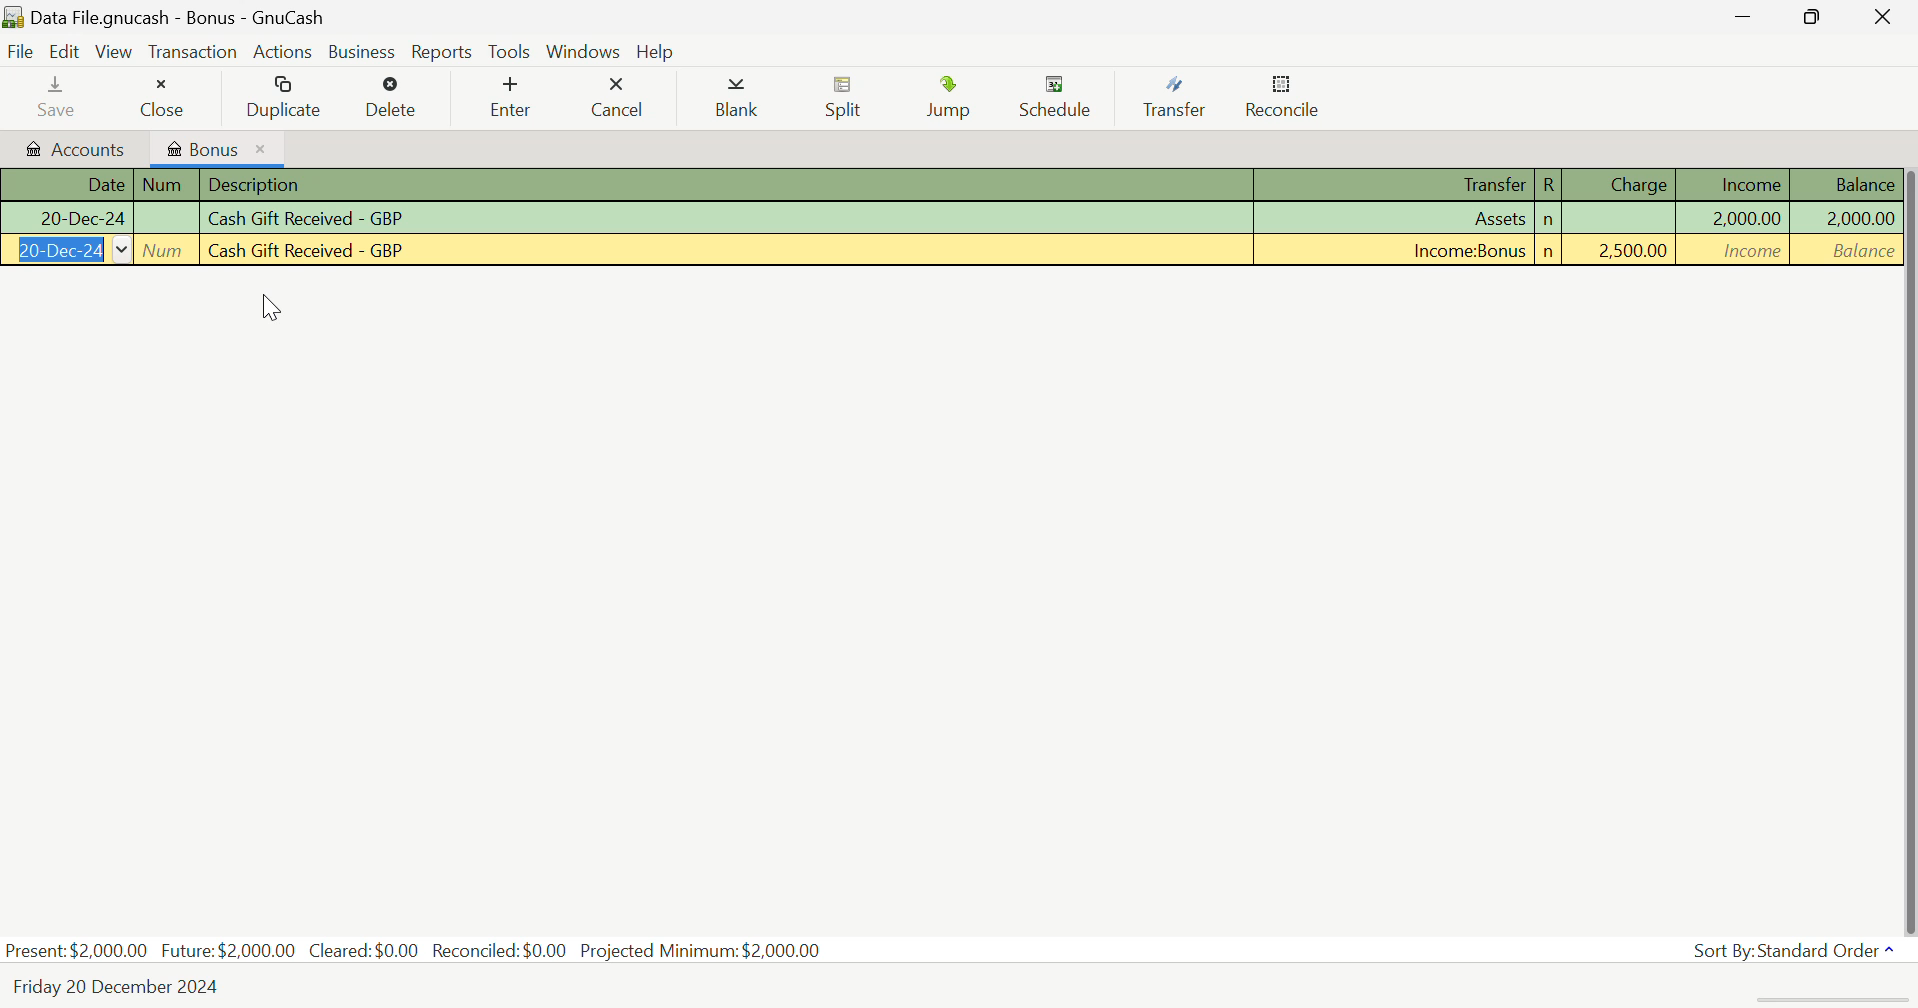 The height and width of the screenshot is (1008, 1918). What do you see at coordinates (71, 146) in the screenshot?
I see `Accounts Tab` at bounding box center [71, 146].